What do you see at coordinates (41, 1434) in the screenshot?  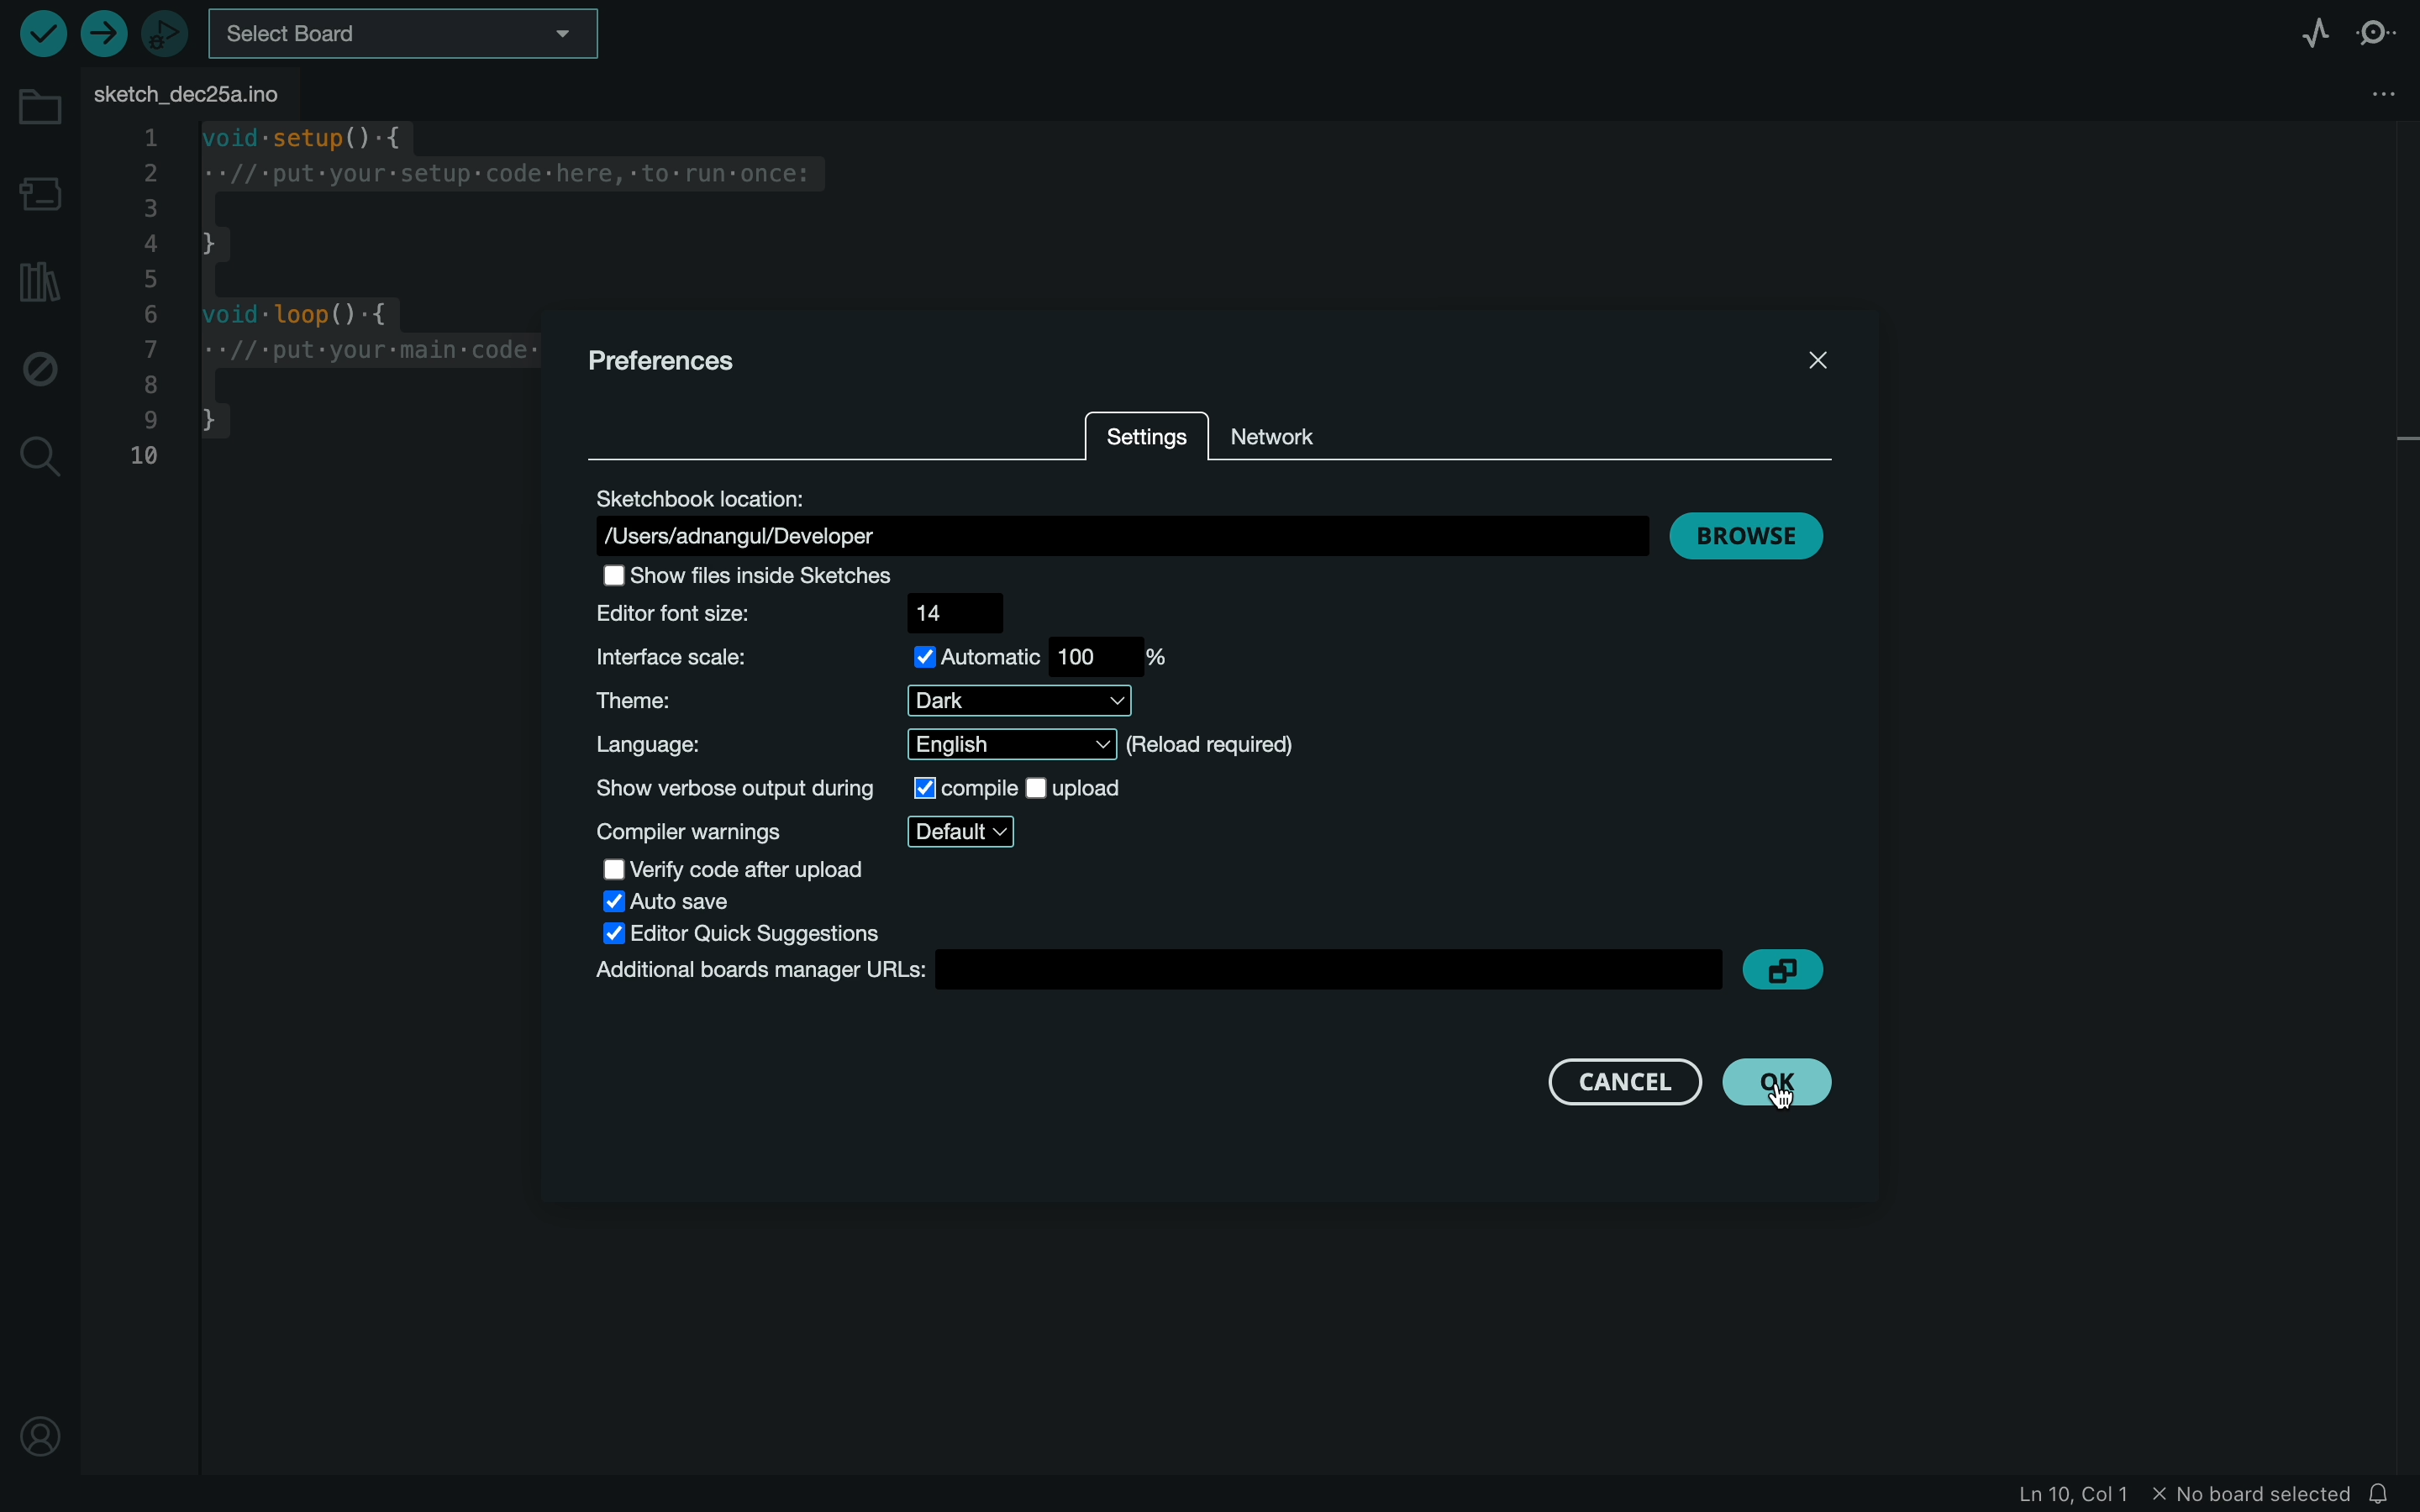 I see `profile` at bounding box center [41, 1434].